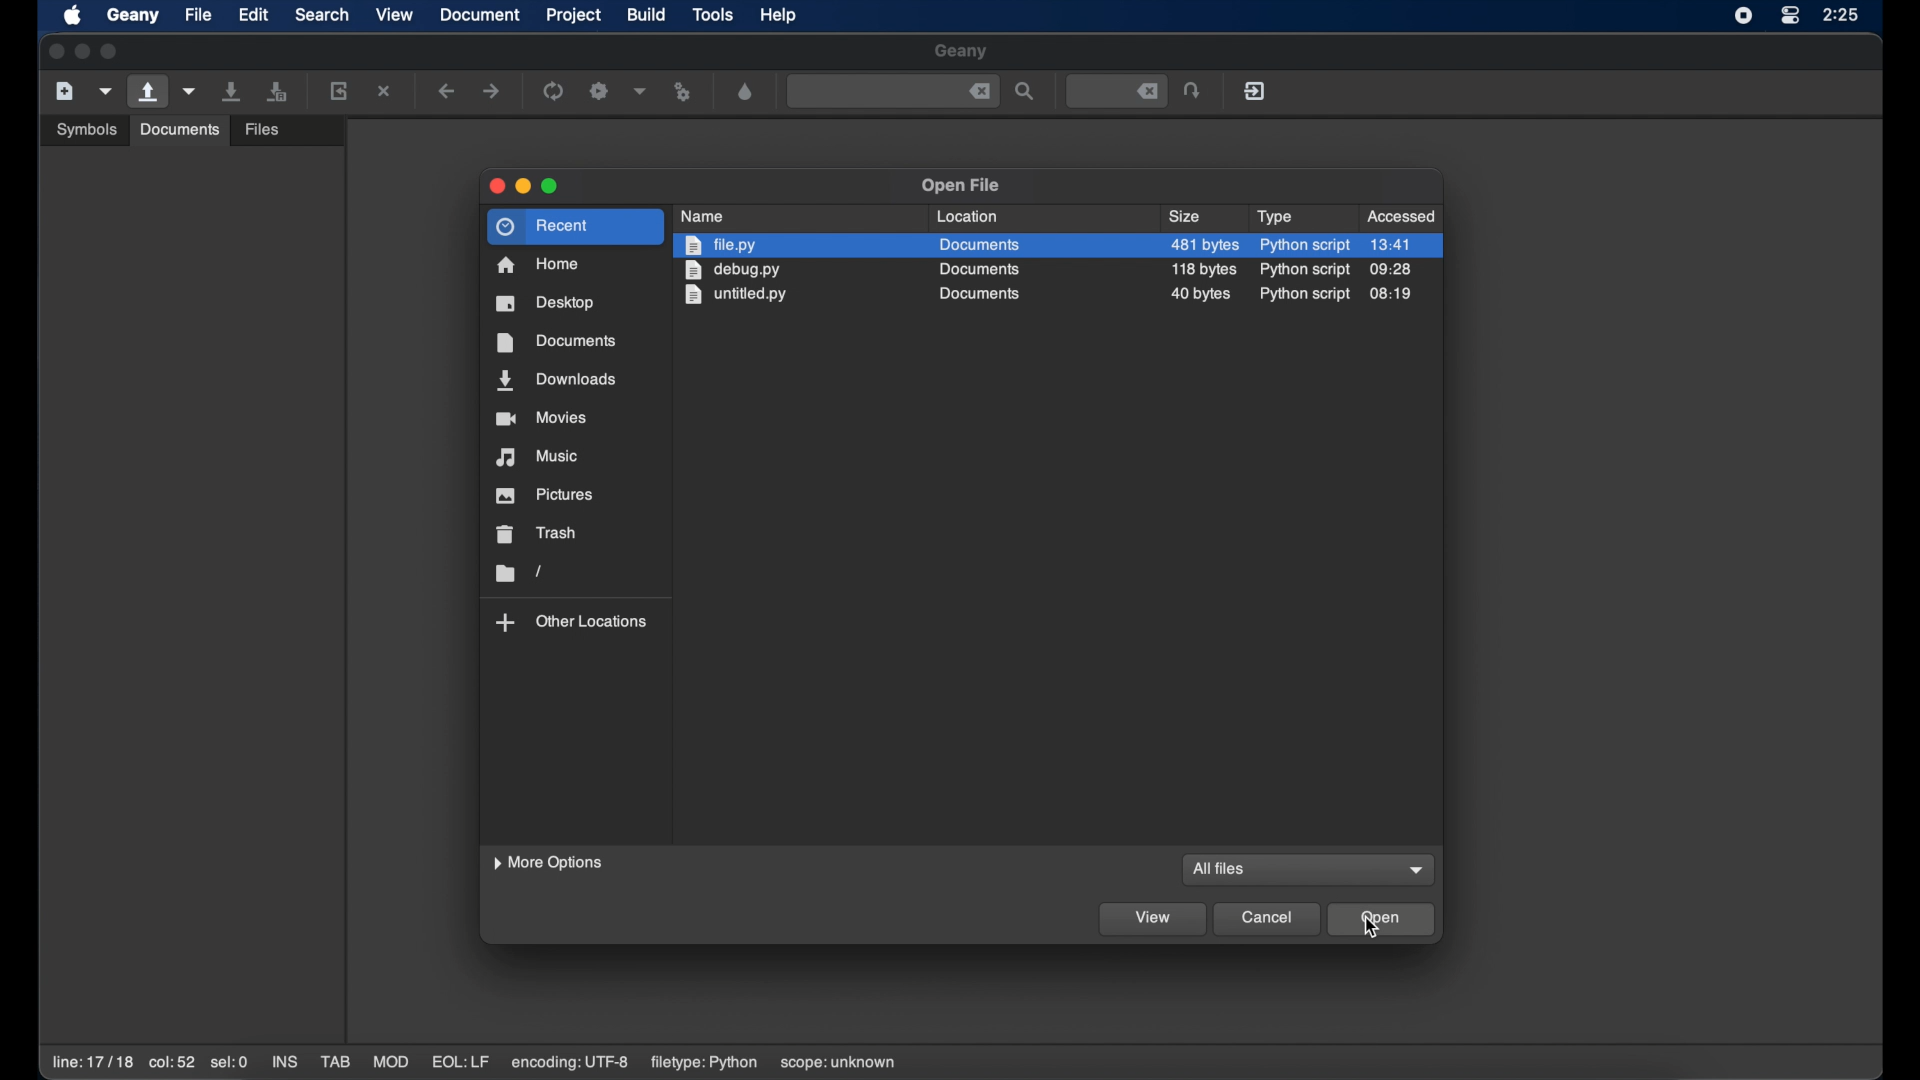 The height and width of the screenshot is (1080, 1920). I want to click on open an existing file, so click(290, 132).